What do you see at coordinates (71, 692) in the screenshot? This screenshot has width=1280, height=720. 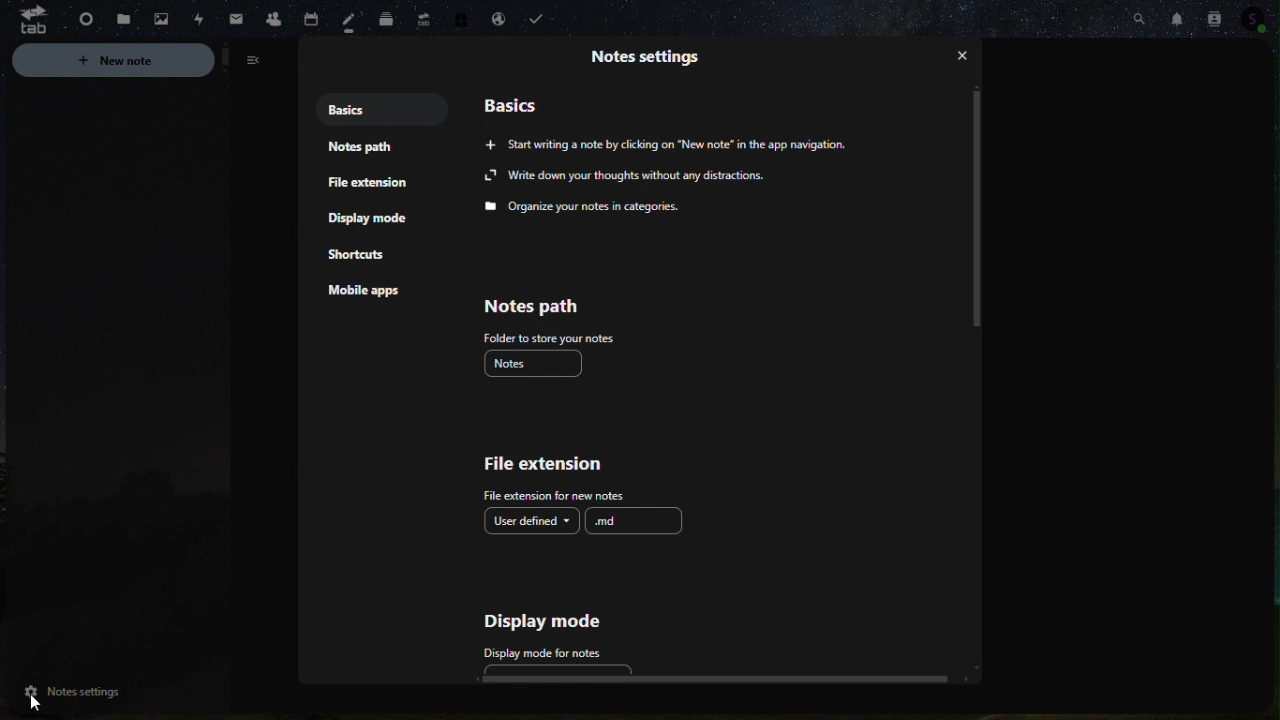 I see `Note setting enabled` at bounding box center [71, 692].